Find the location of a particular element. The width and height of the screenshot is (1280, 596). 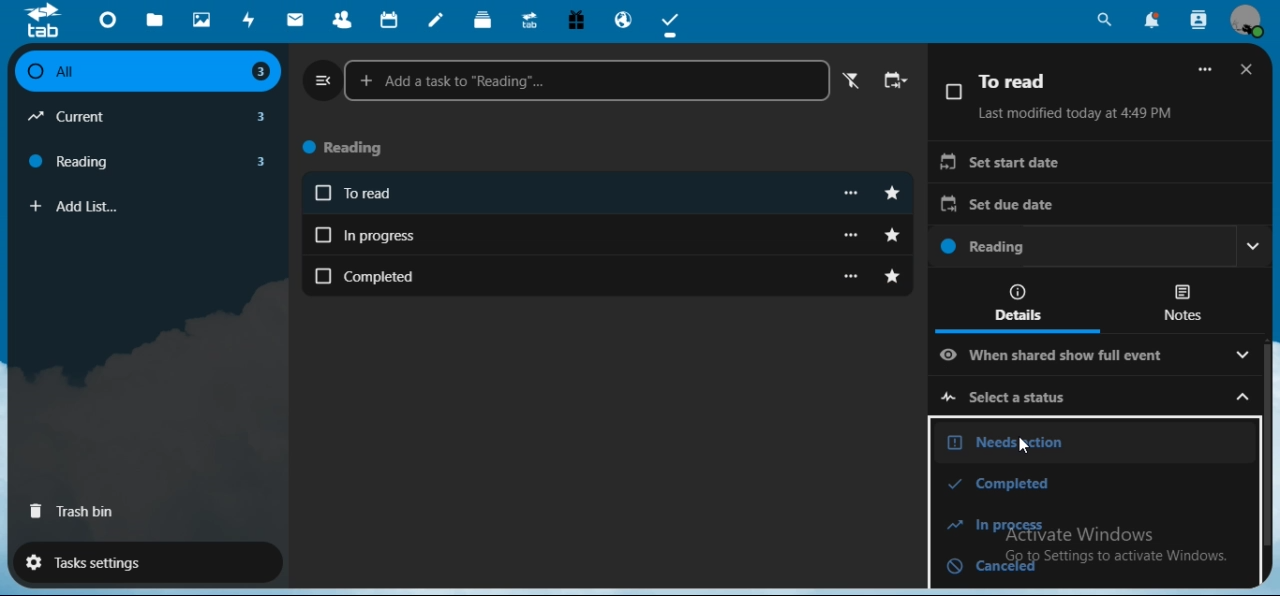

files is located at coordinates (156, 21).